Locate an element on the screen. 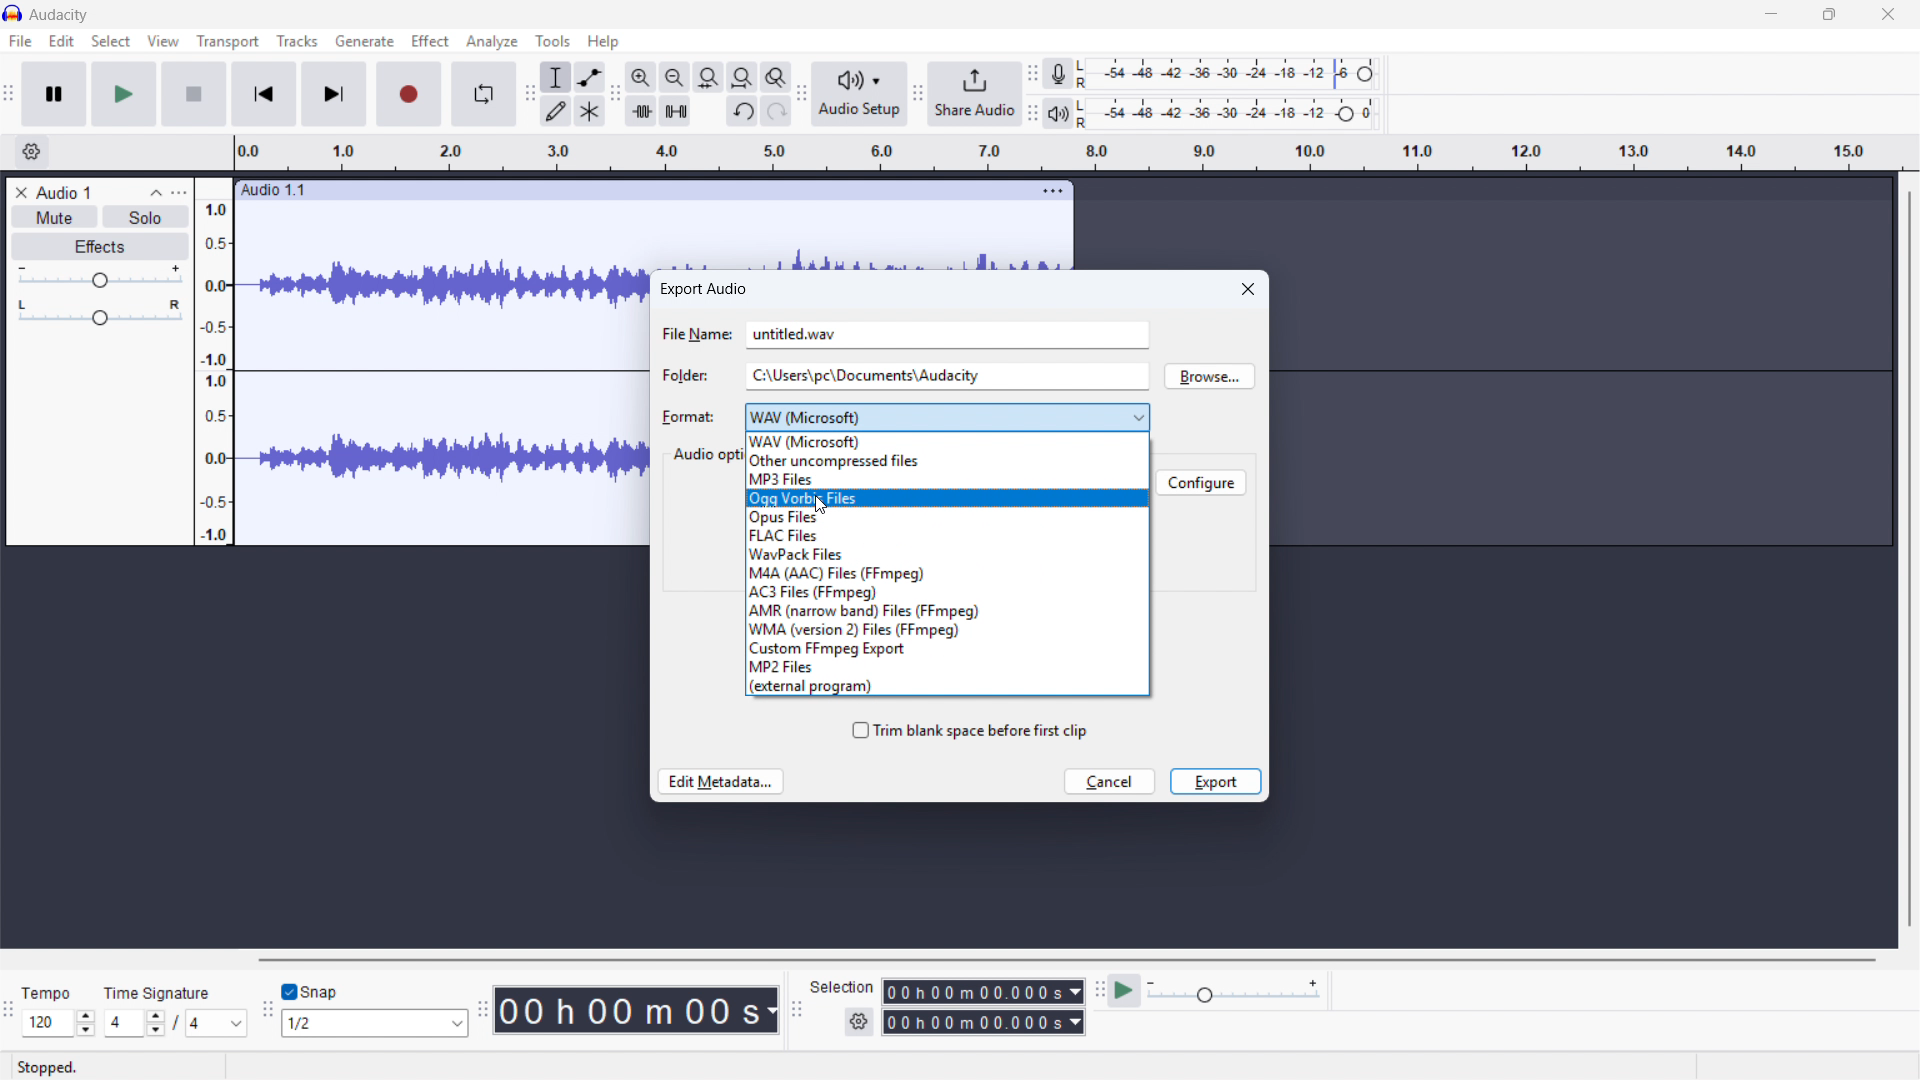 The height and width of the screenshot is (1080, 1920). Browse location  is located at coordinates (1210, 376).